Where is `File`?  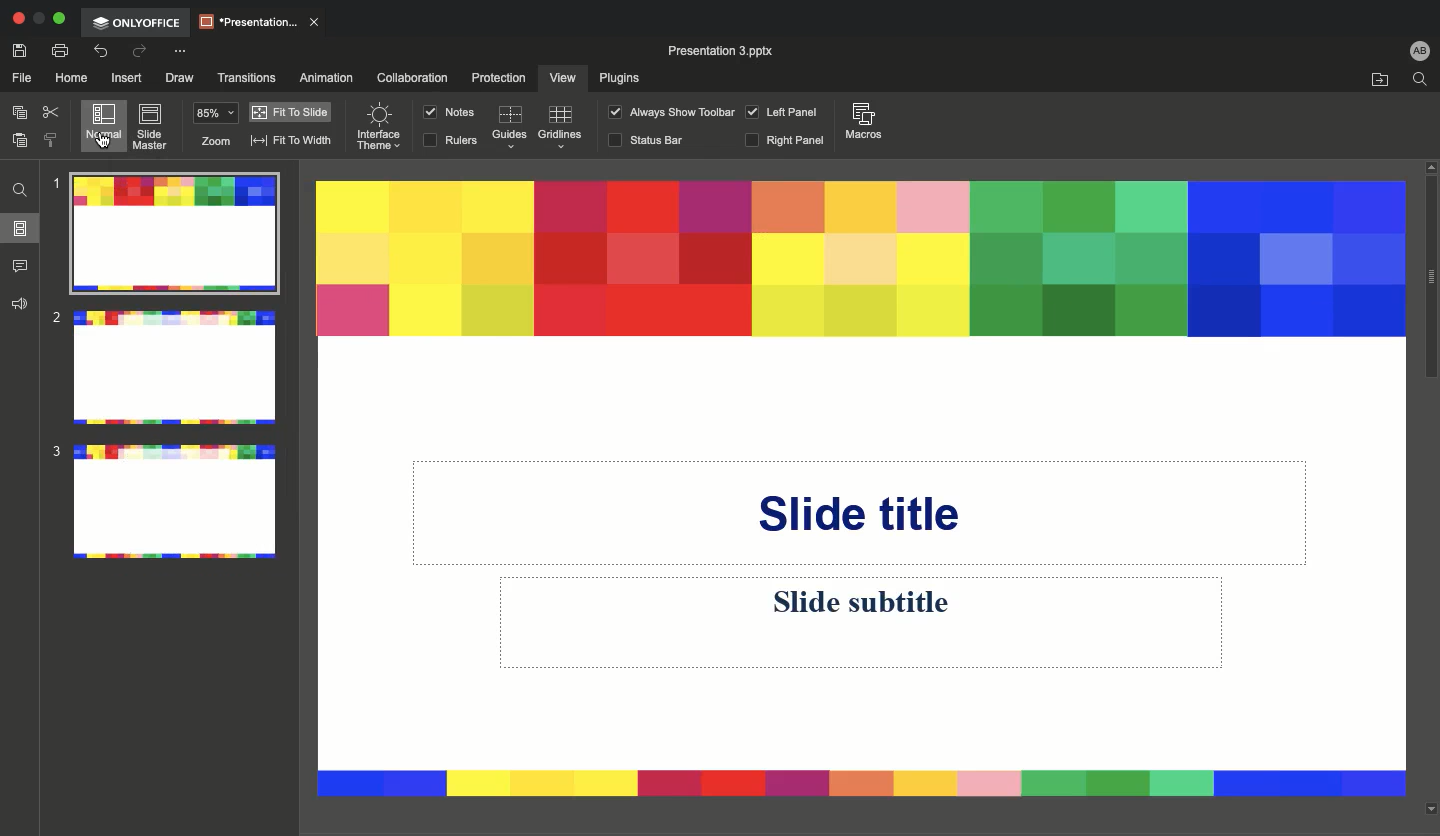
File is located at coordinates (19, 76).